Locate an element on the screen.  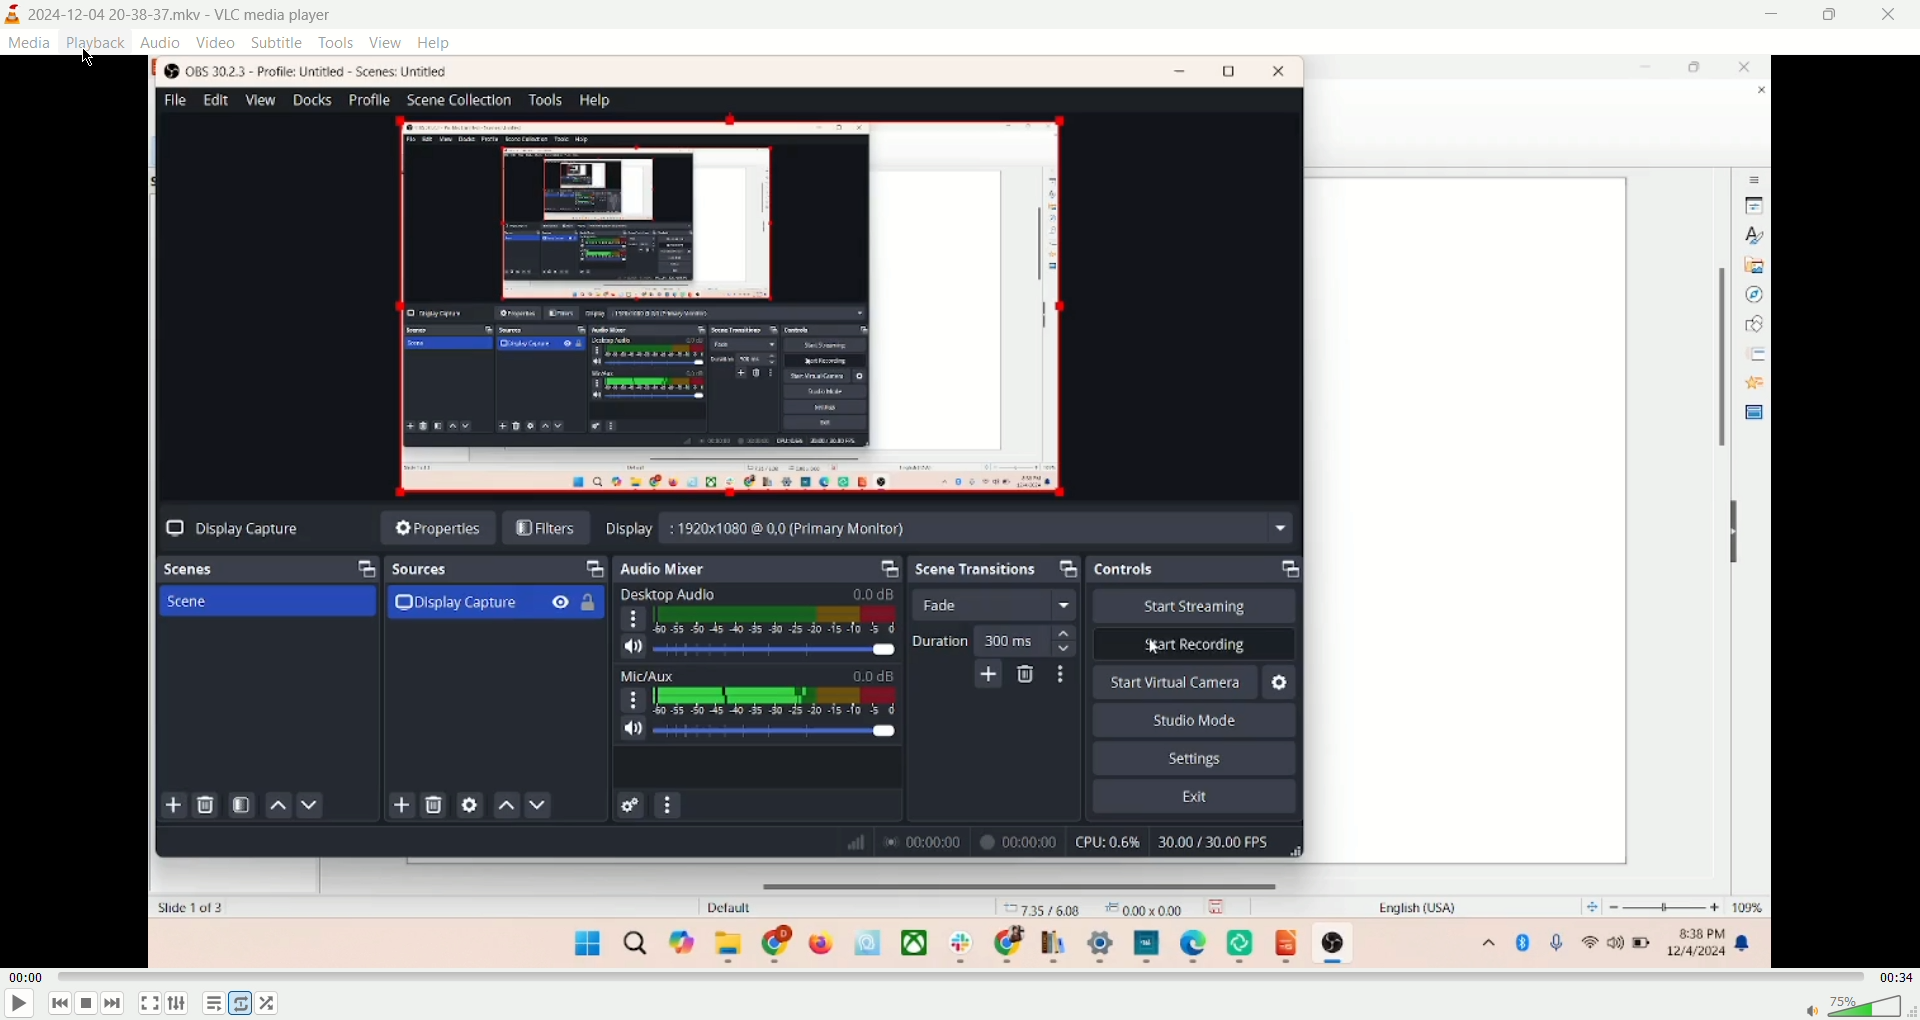
main screen is located at coordinates (959, 510).